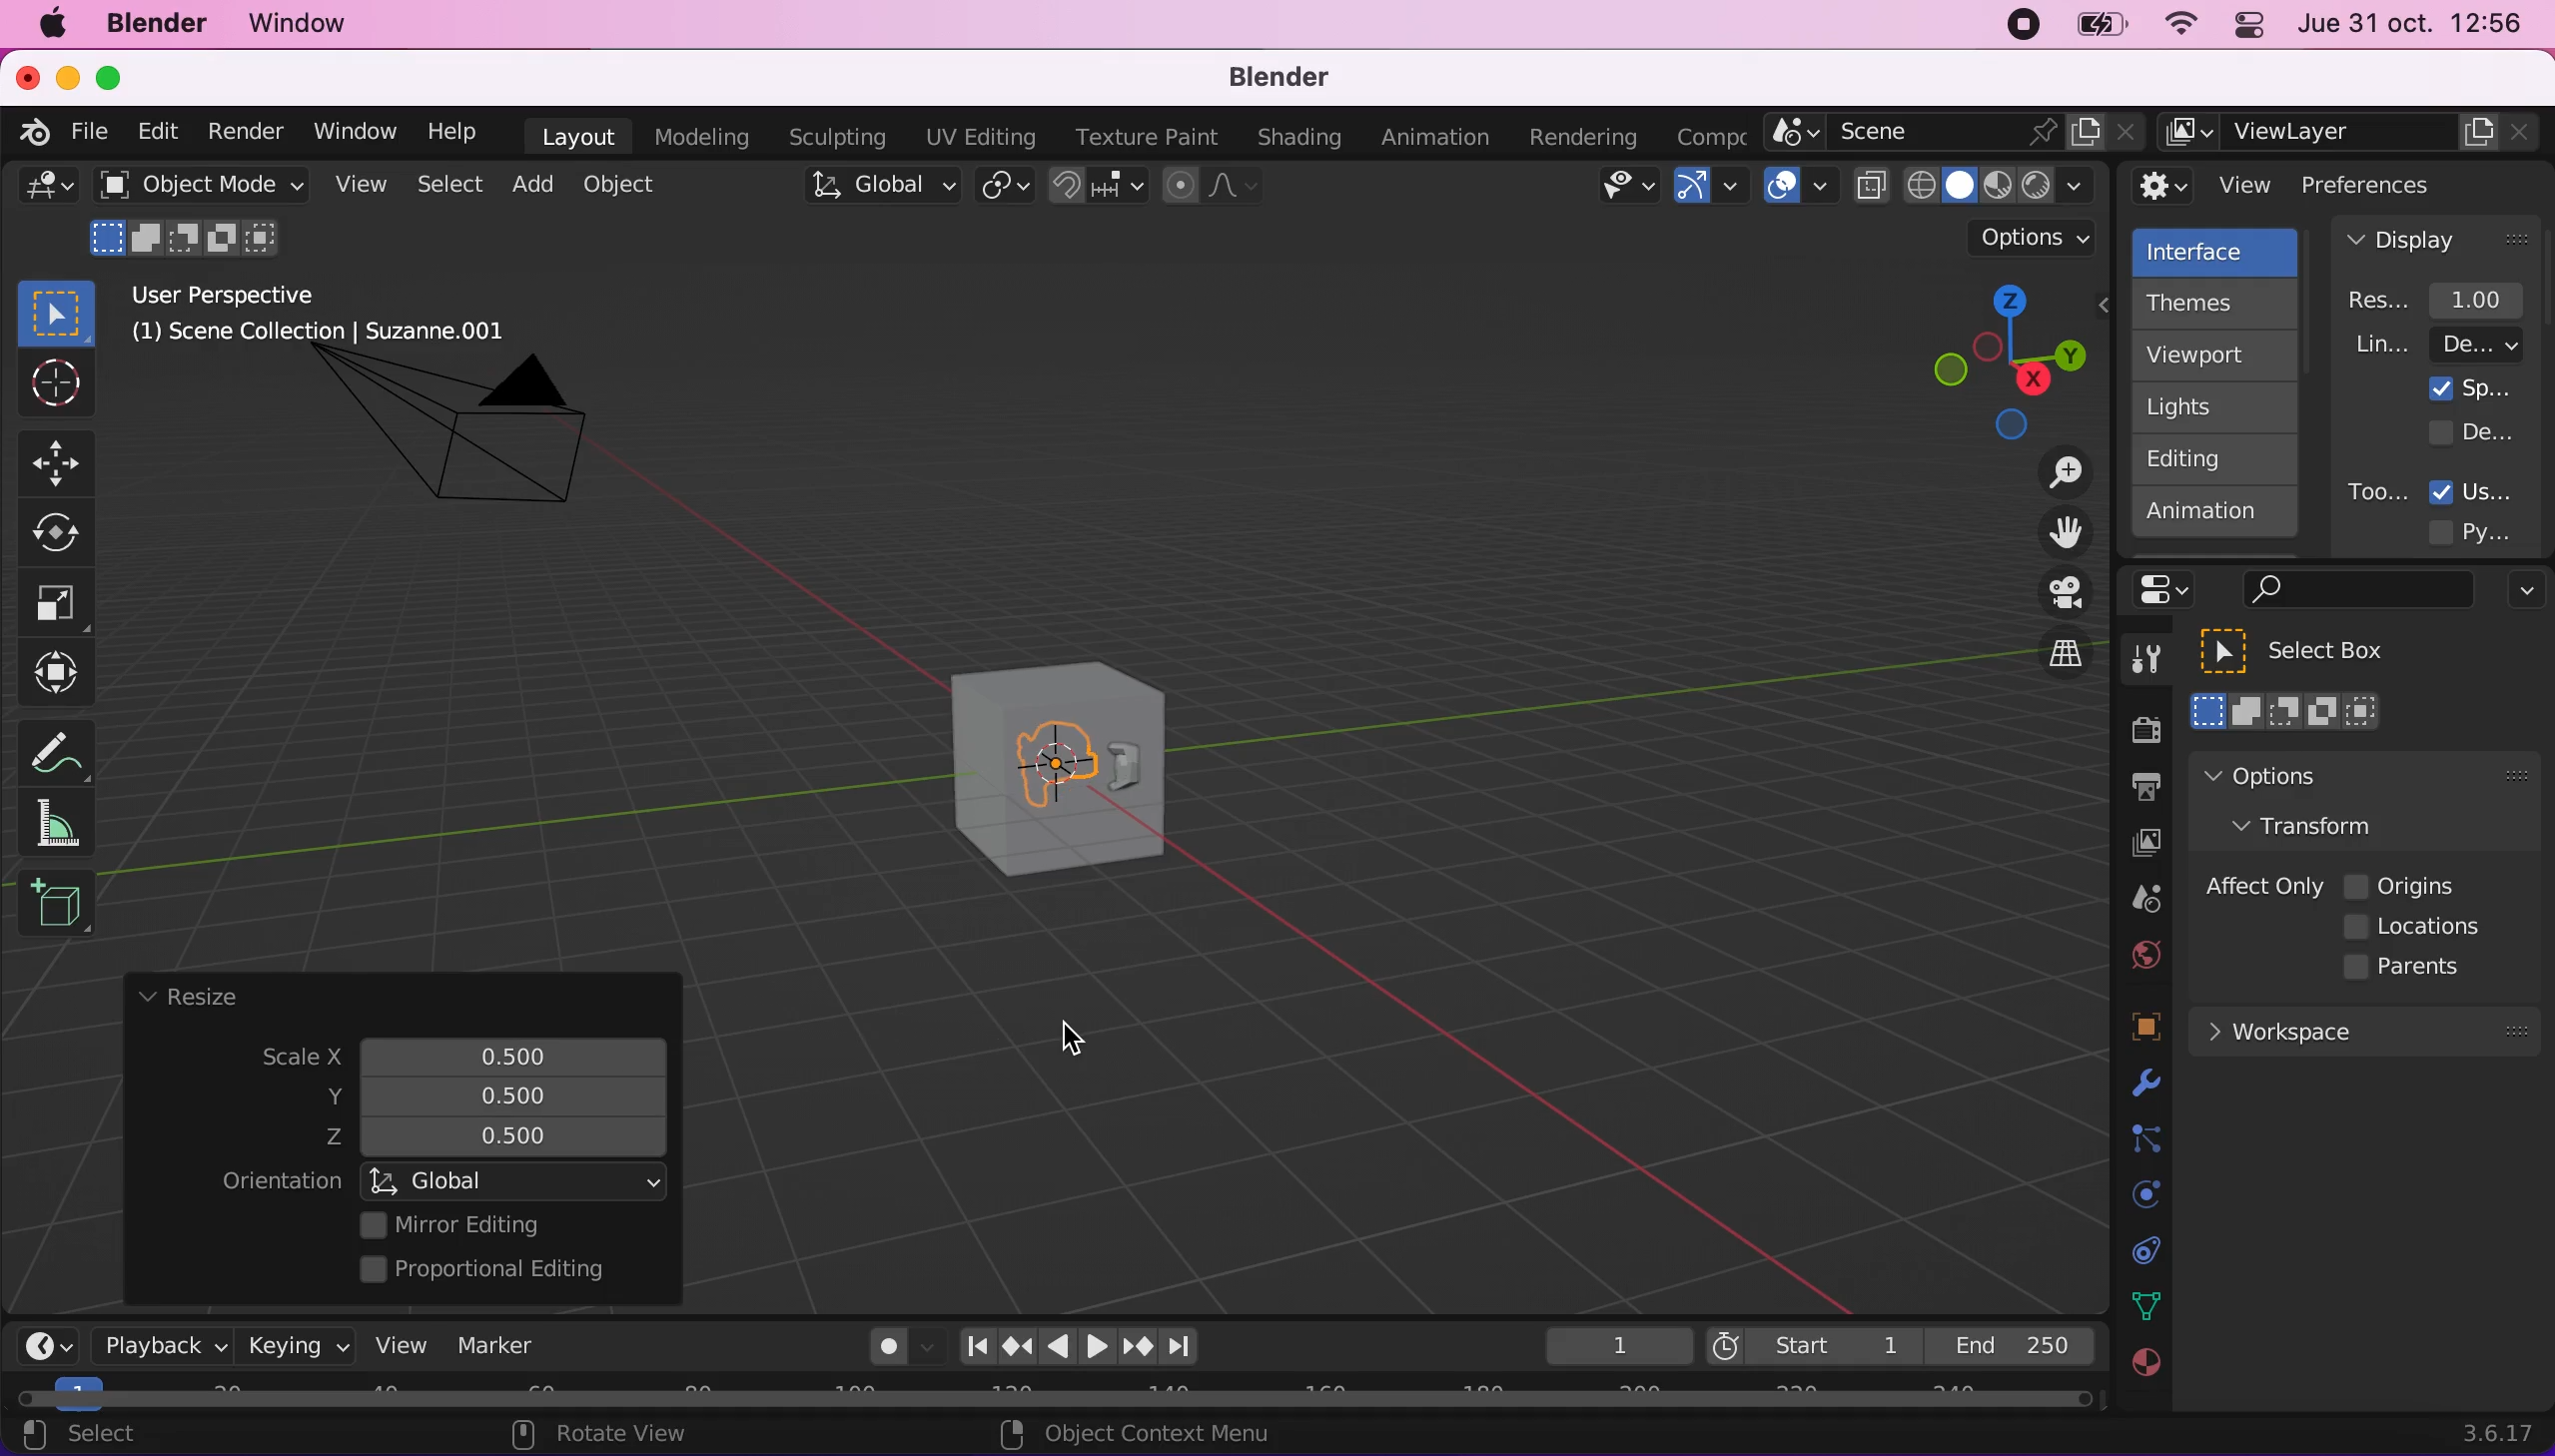 The image size is (2555, 1456). I want to click on view layer, so click(2135, 846).